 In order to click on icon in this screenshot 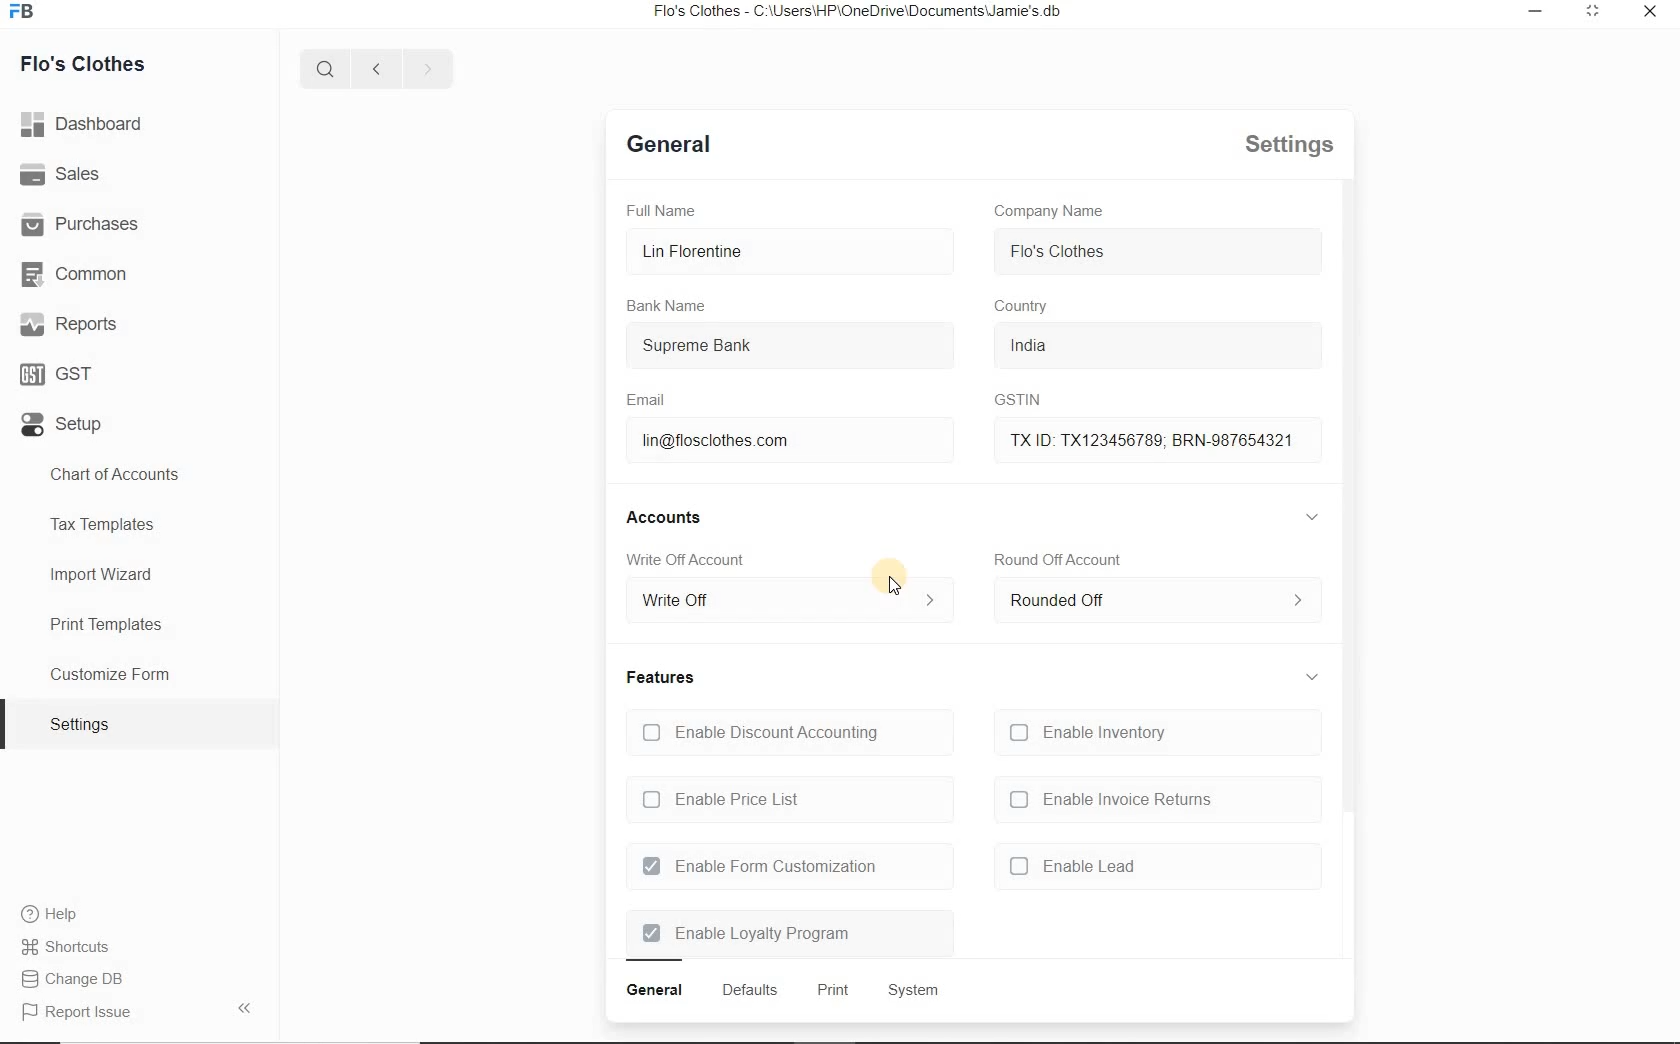, I will do `click(28, 17)`.